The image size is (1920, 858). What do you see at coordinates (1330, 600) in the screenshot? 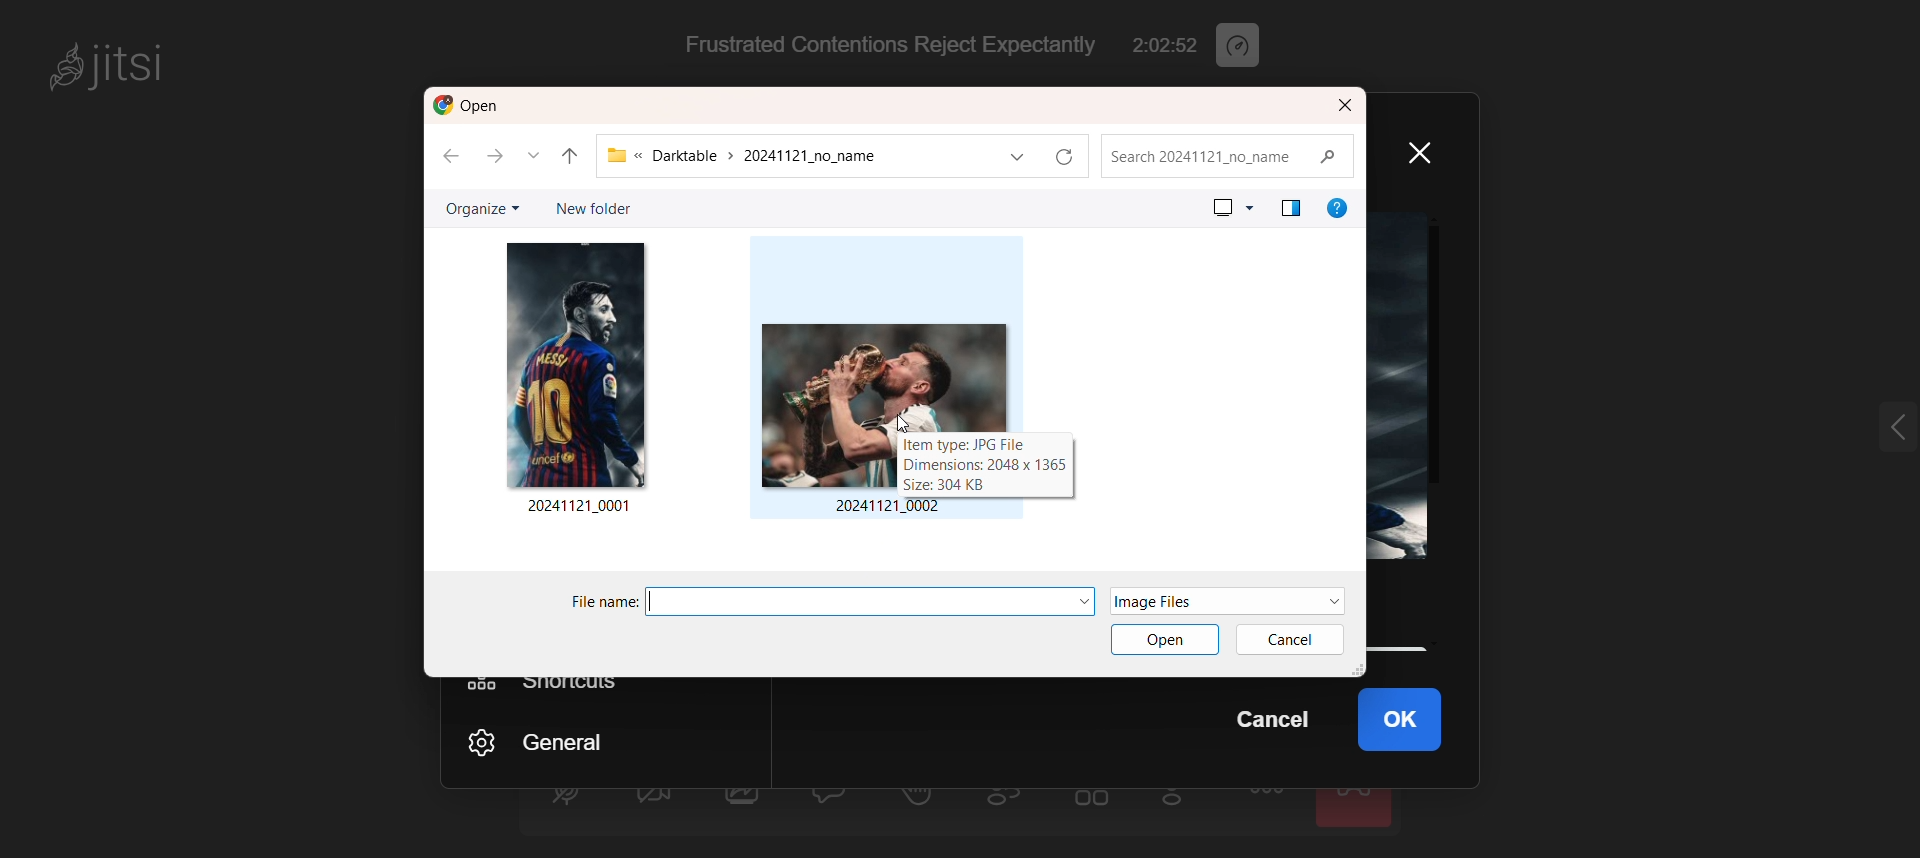
I see `dropdown` at bounding box center [1330, 600].